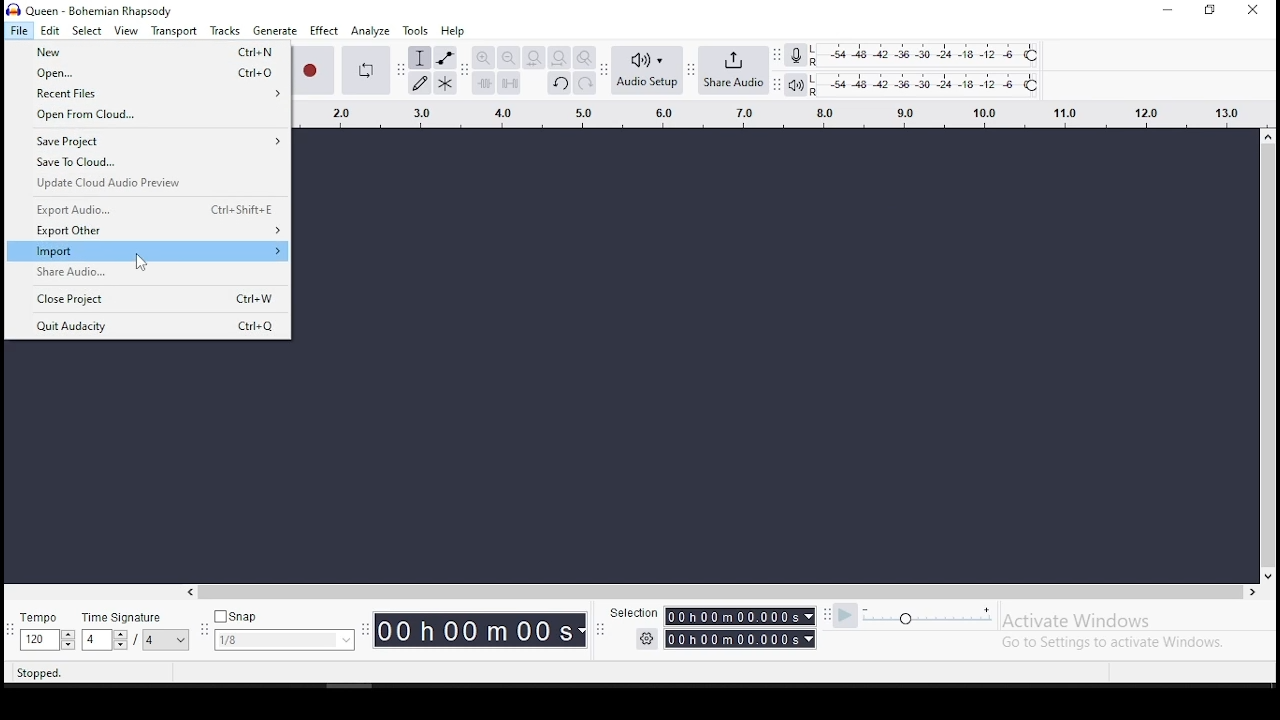  I want to click on save to cloud, so click(147, 164).